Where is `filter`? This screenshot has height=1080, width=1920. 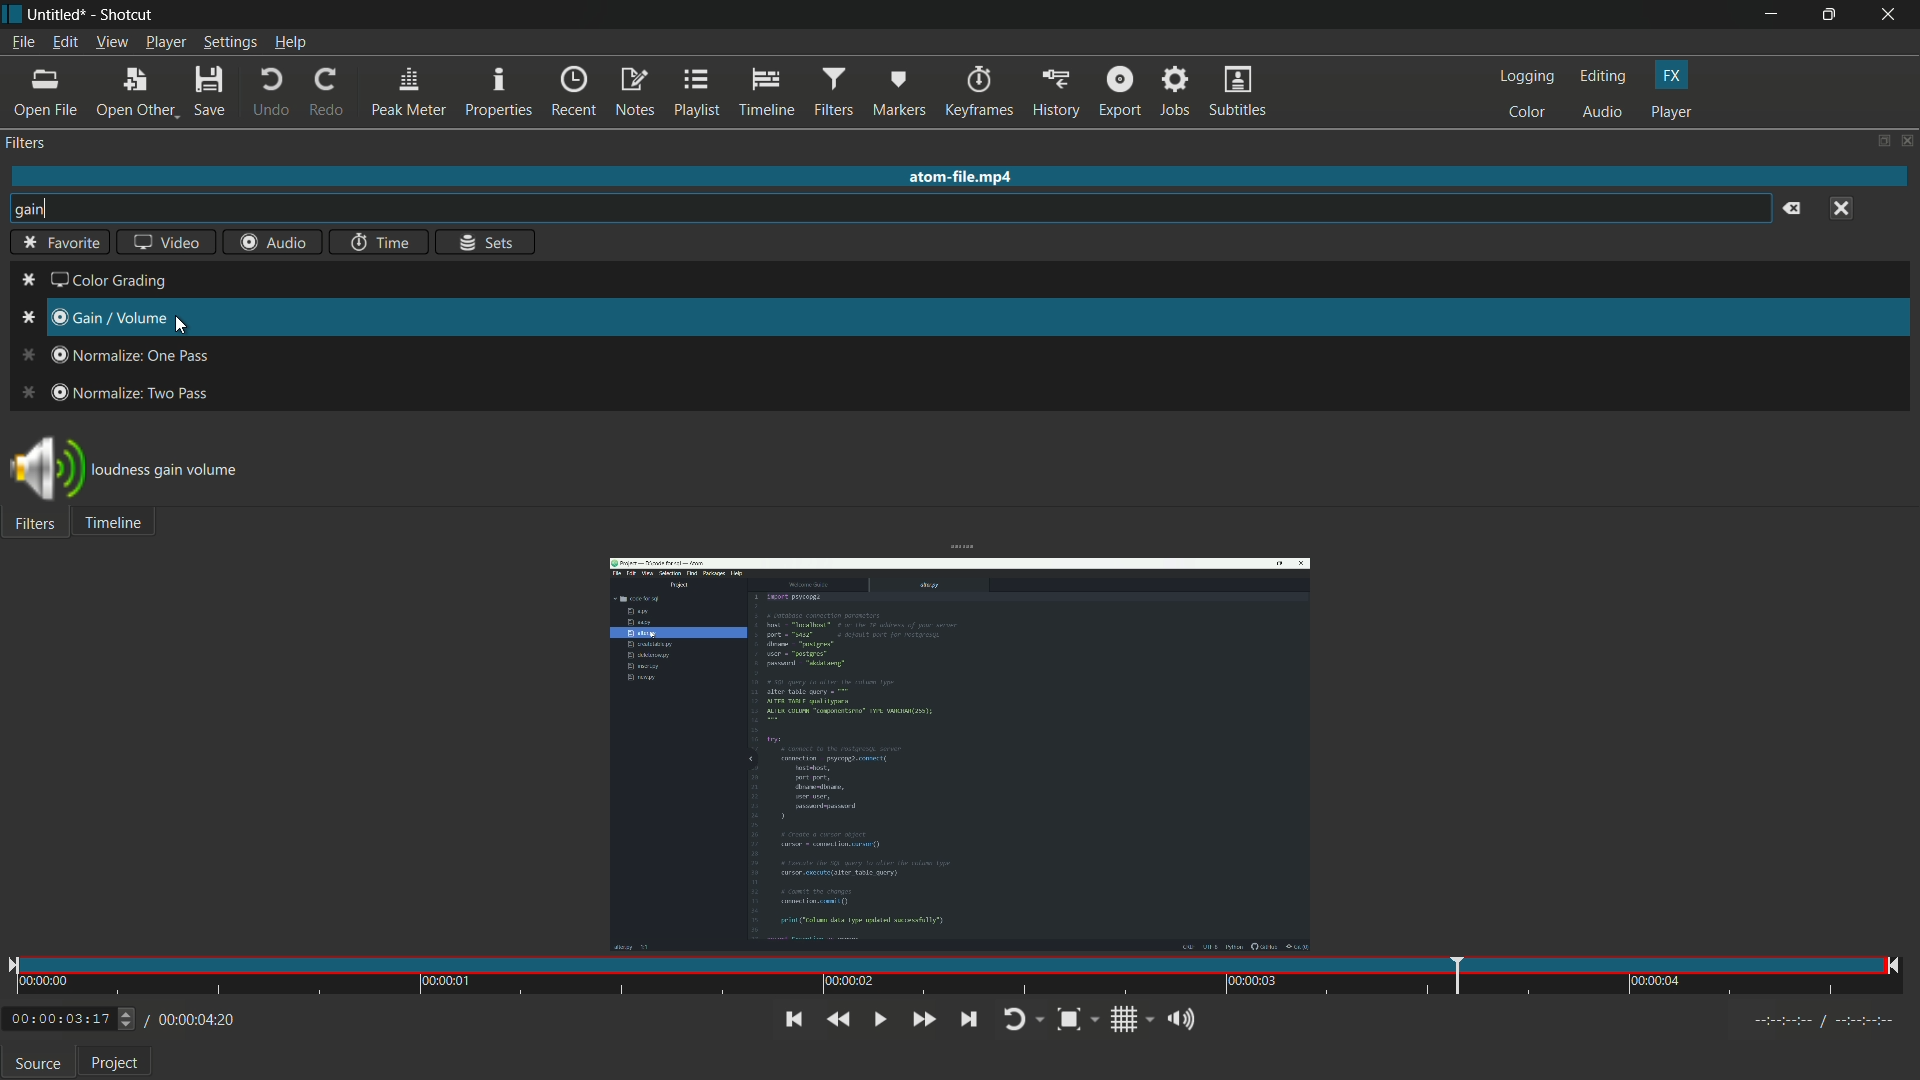 filter is located at coordinates (27, 143).